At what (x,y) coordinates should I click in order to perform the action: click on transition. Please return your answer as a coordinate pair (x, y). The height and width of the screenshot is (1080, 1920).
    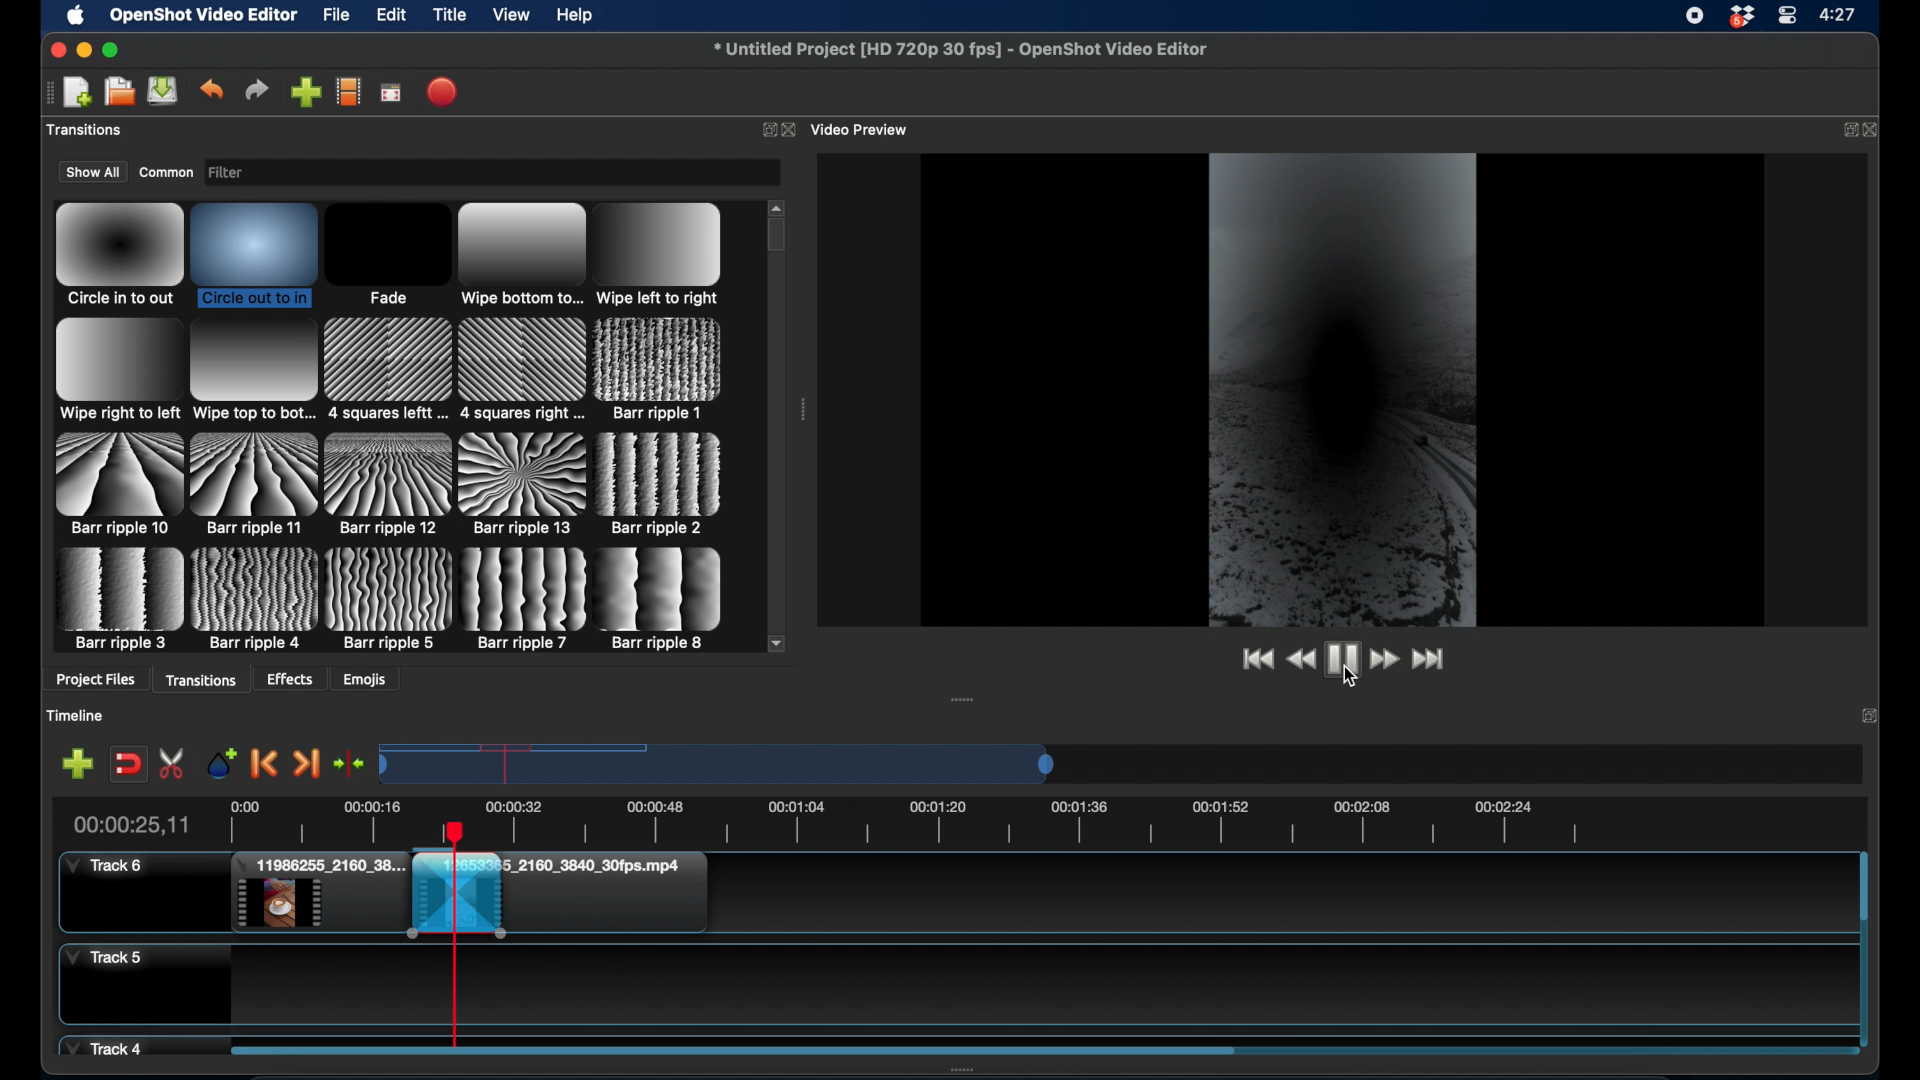
    Looking at the image, I should click on (255, 483).